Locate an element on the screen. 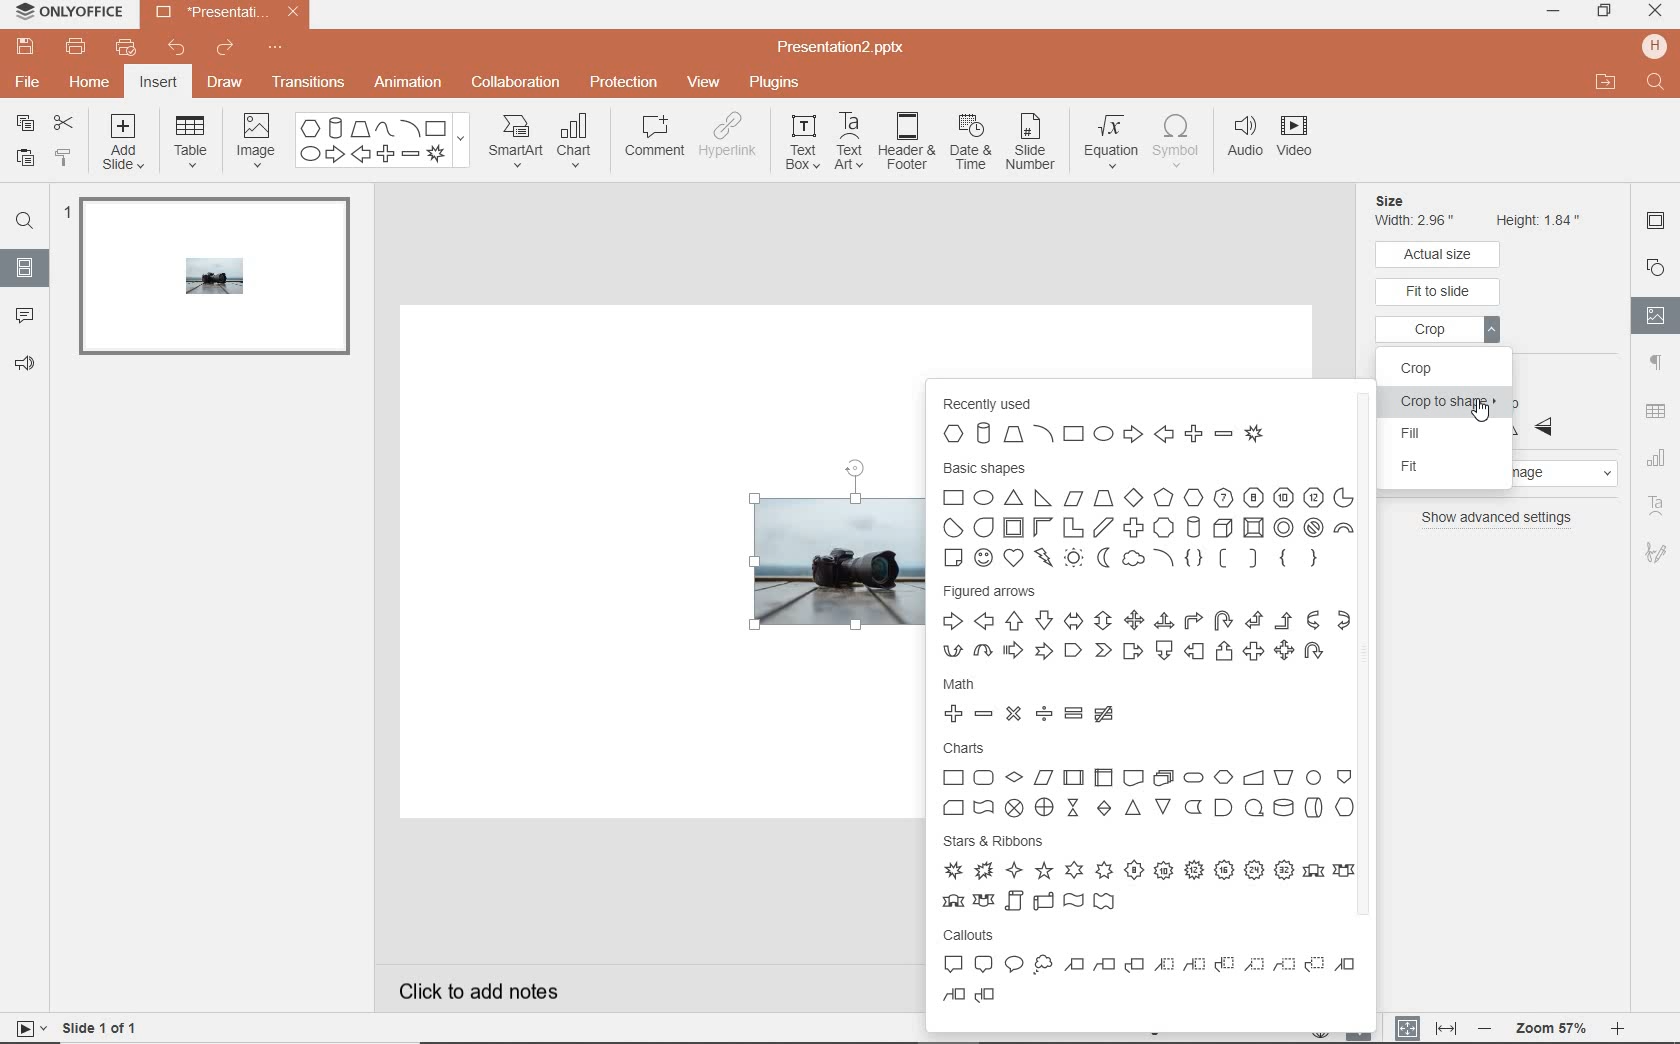 This screenshot has height=1044, width=1680. crop is located at coordinates (1441, 333).